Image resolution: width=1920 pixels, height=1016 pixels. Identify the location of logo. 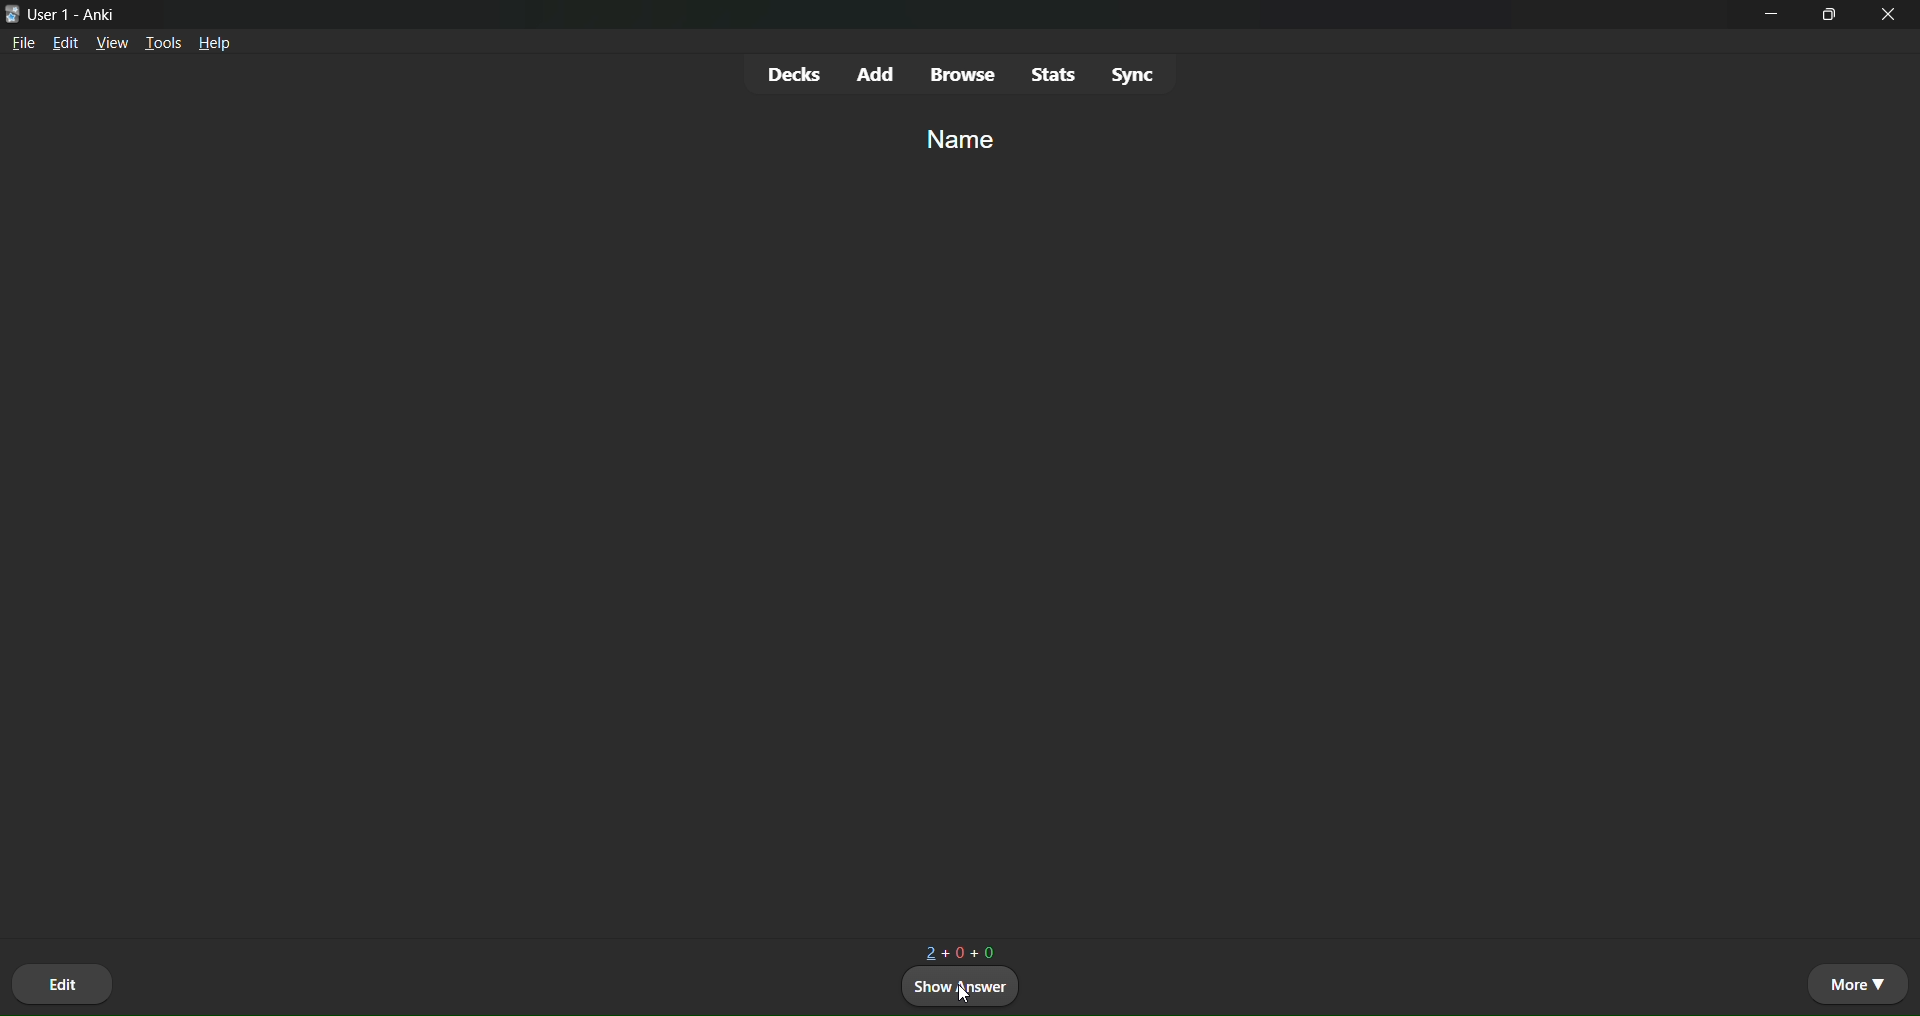
(11, 12).